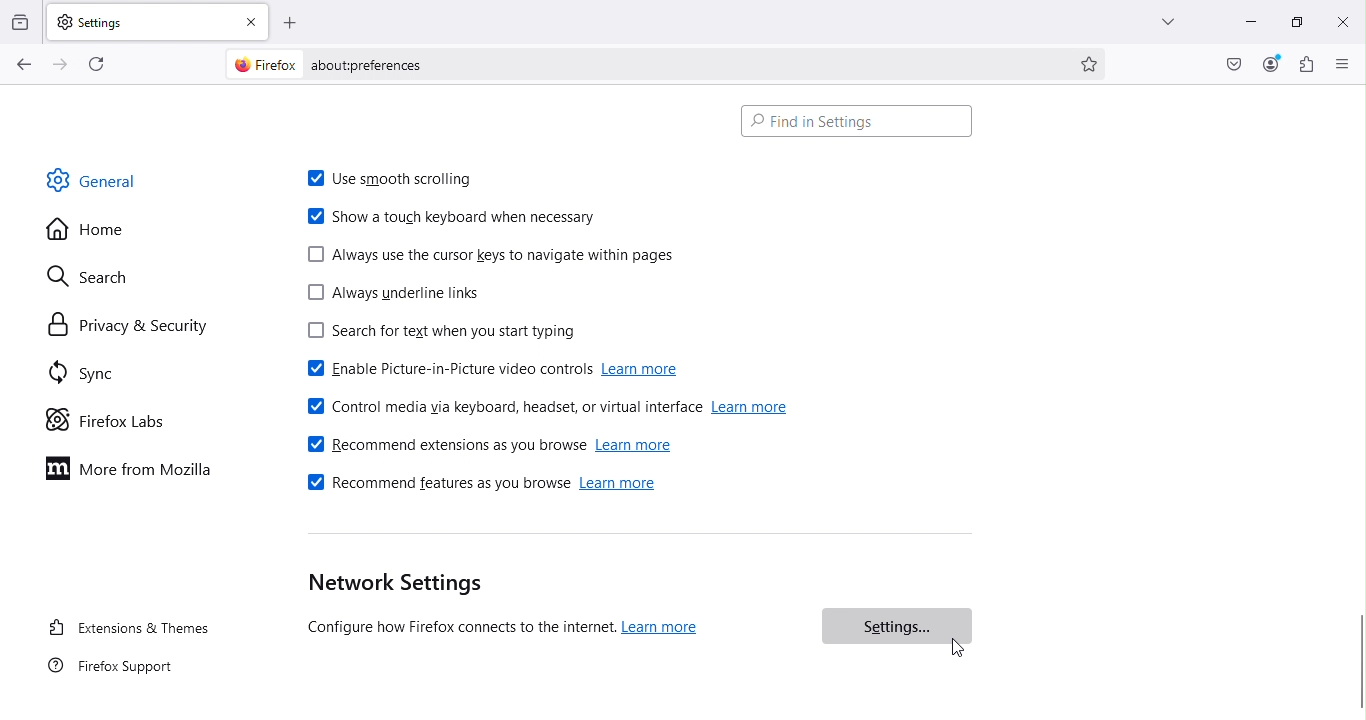  What do you see at coordinates (1293, 19) in the screenshot?
I see `Maximize tab` at bounding box center [1293, 19].